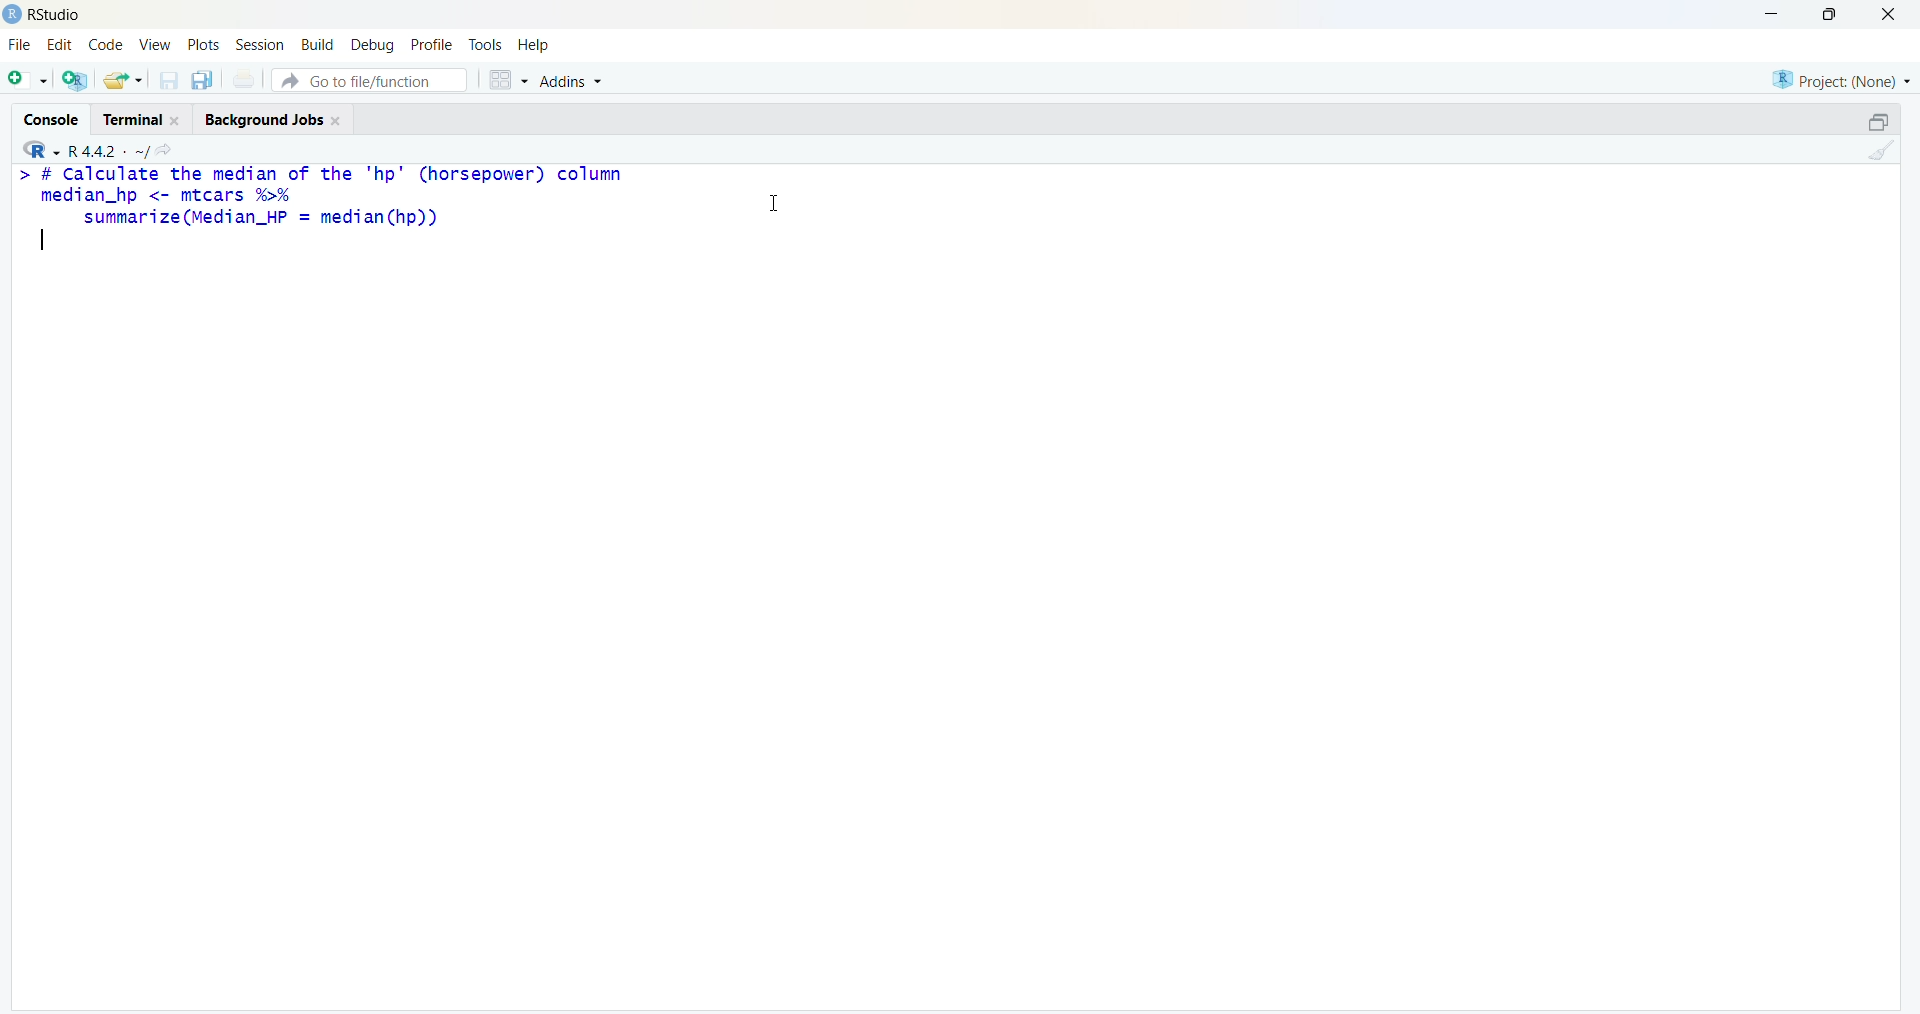 The height and width of the screenshot is (1014, 1920). I want to click on Build , so click(320, 46).